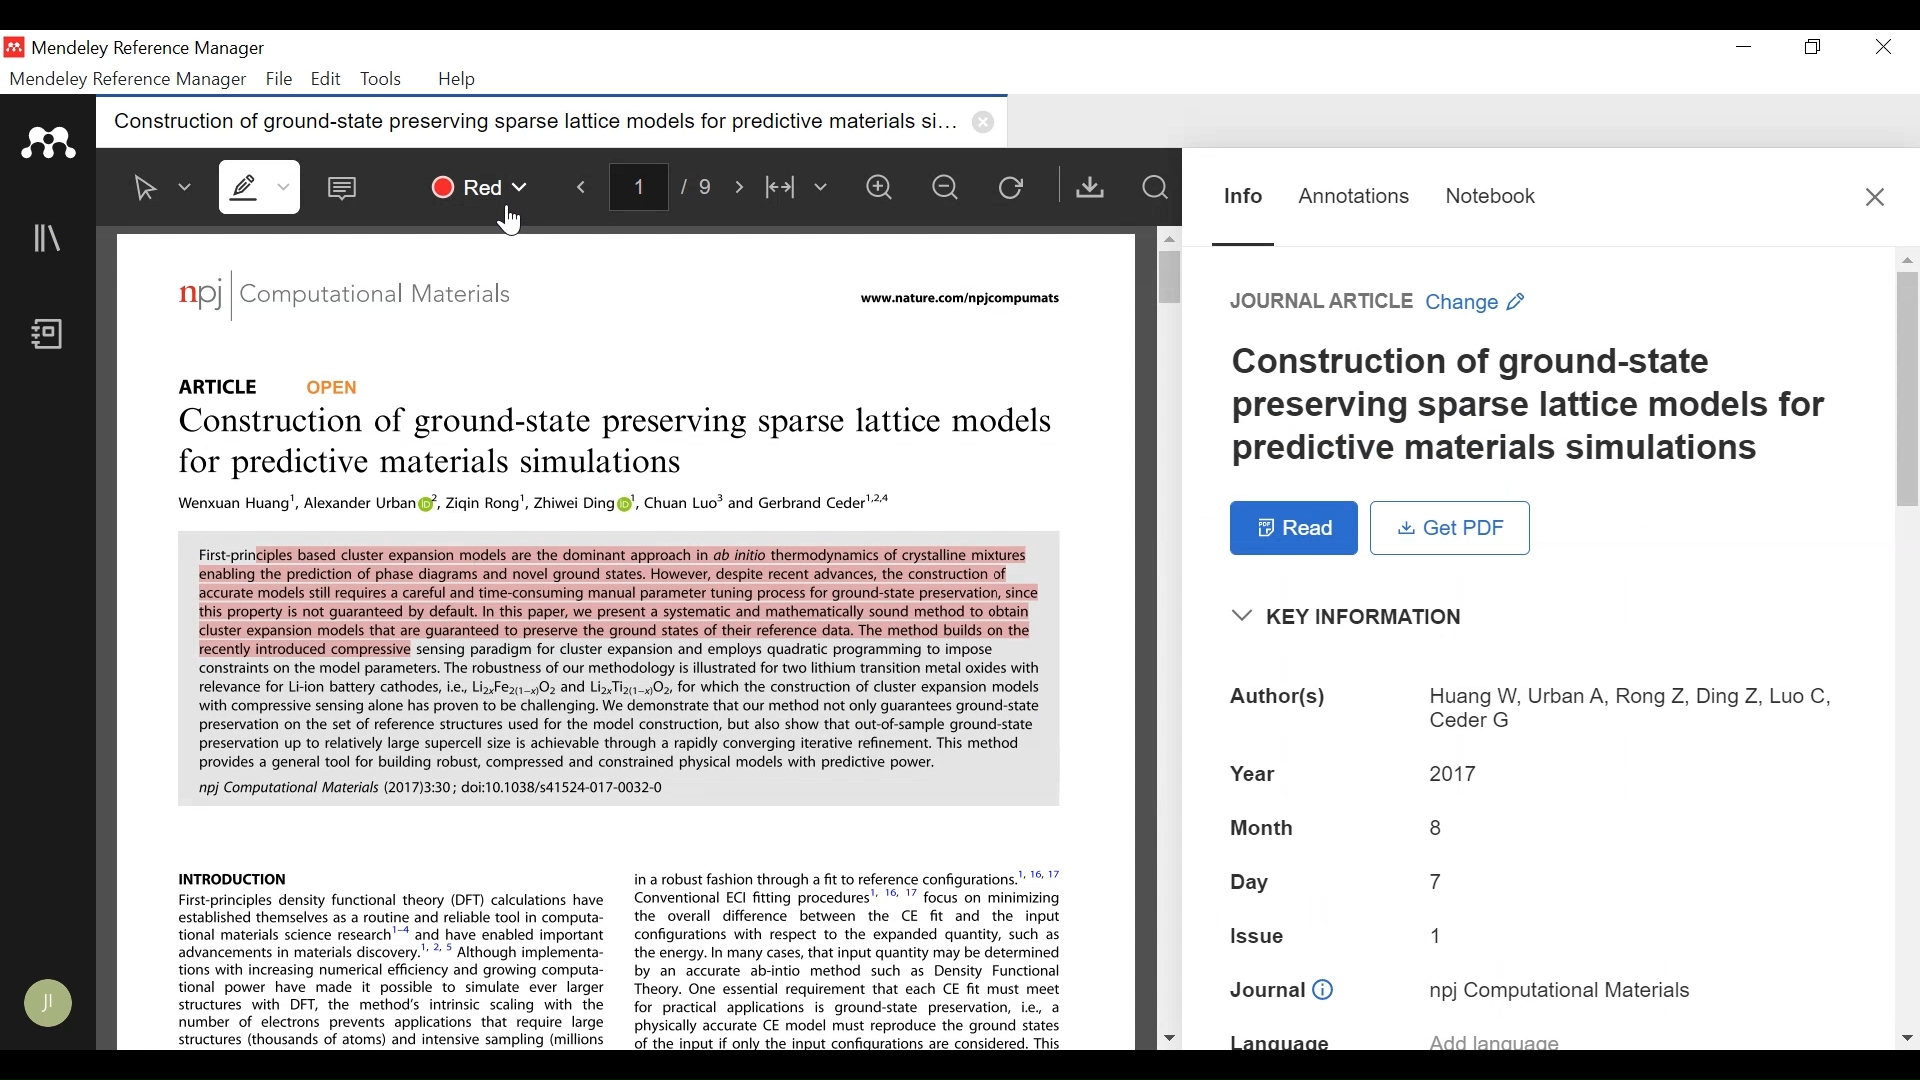 The image size is (1920, 1080). What do you see at coordinates (513, 218) in the screenshot?
I see `Cursor` at bounding box center [513, 218].